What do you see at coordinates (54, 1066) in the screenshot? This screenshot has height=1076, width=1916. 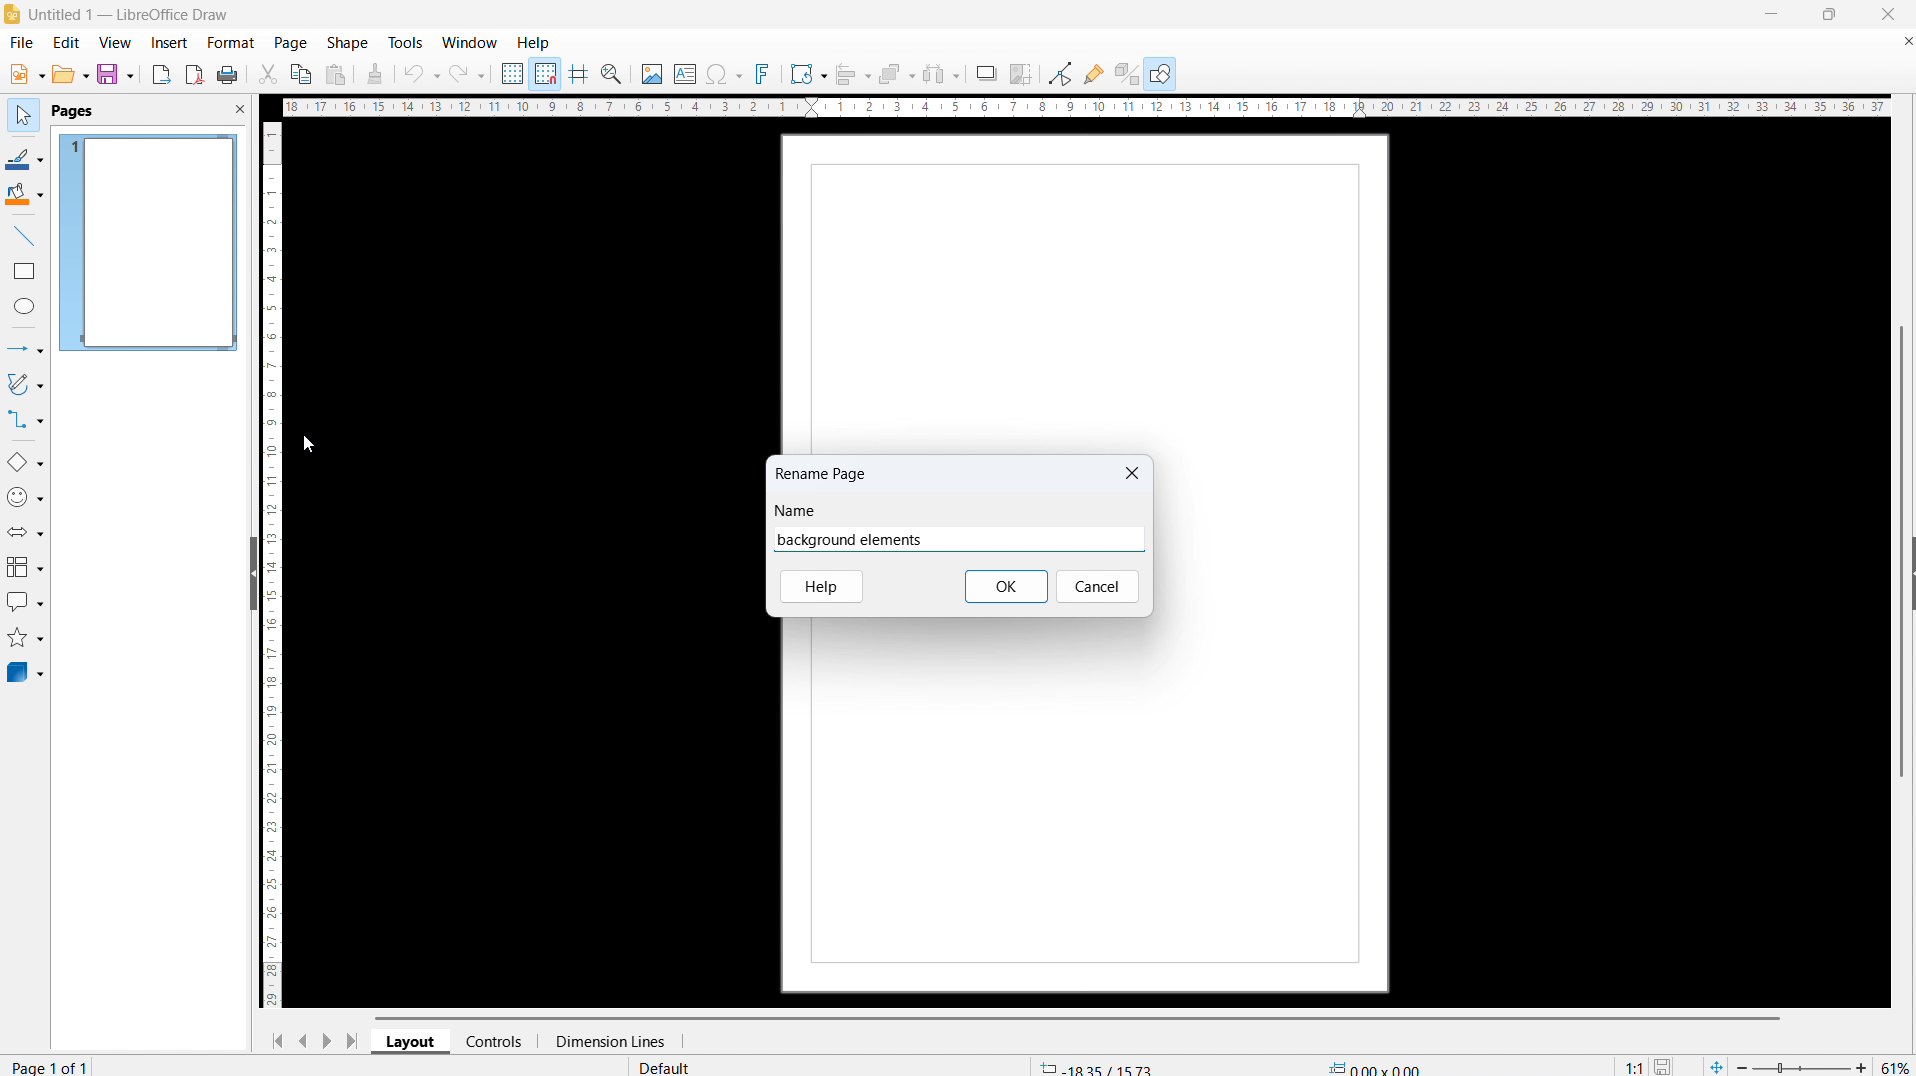 I see `page number` at bounding box center [54, 1066].